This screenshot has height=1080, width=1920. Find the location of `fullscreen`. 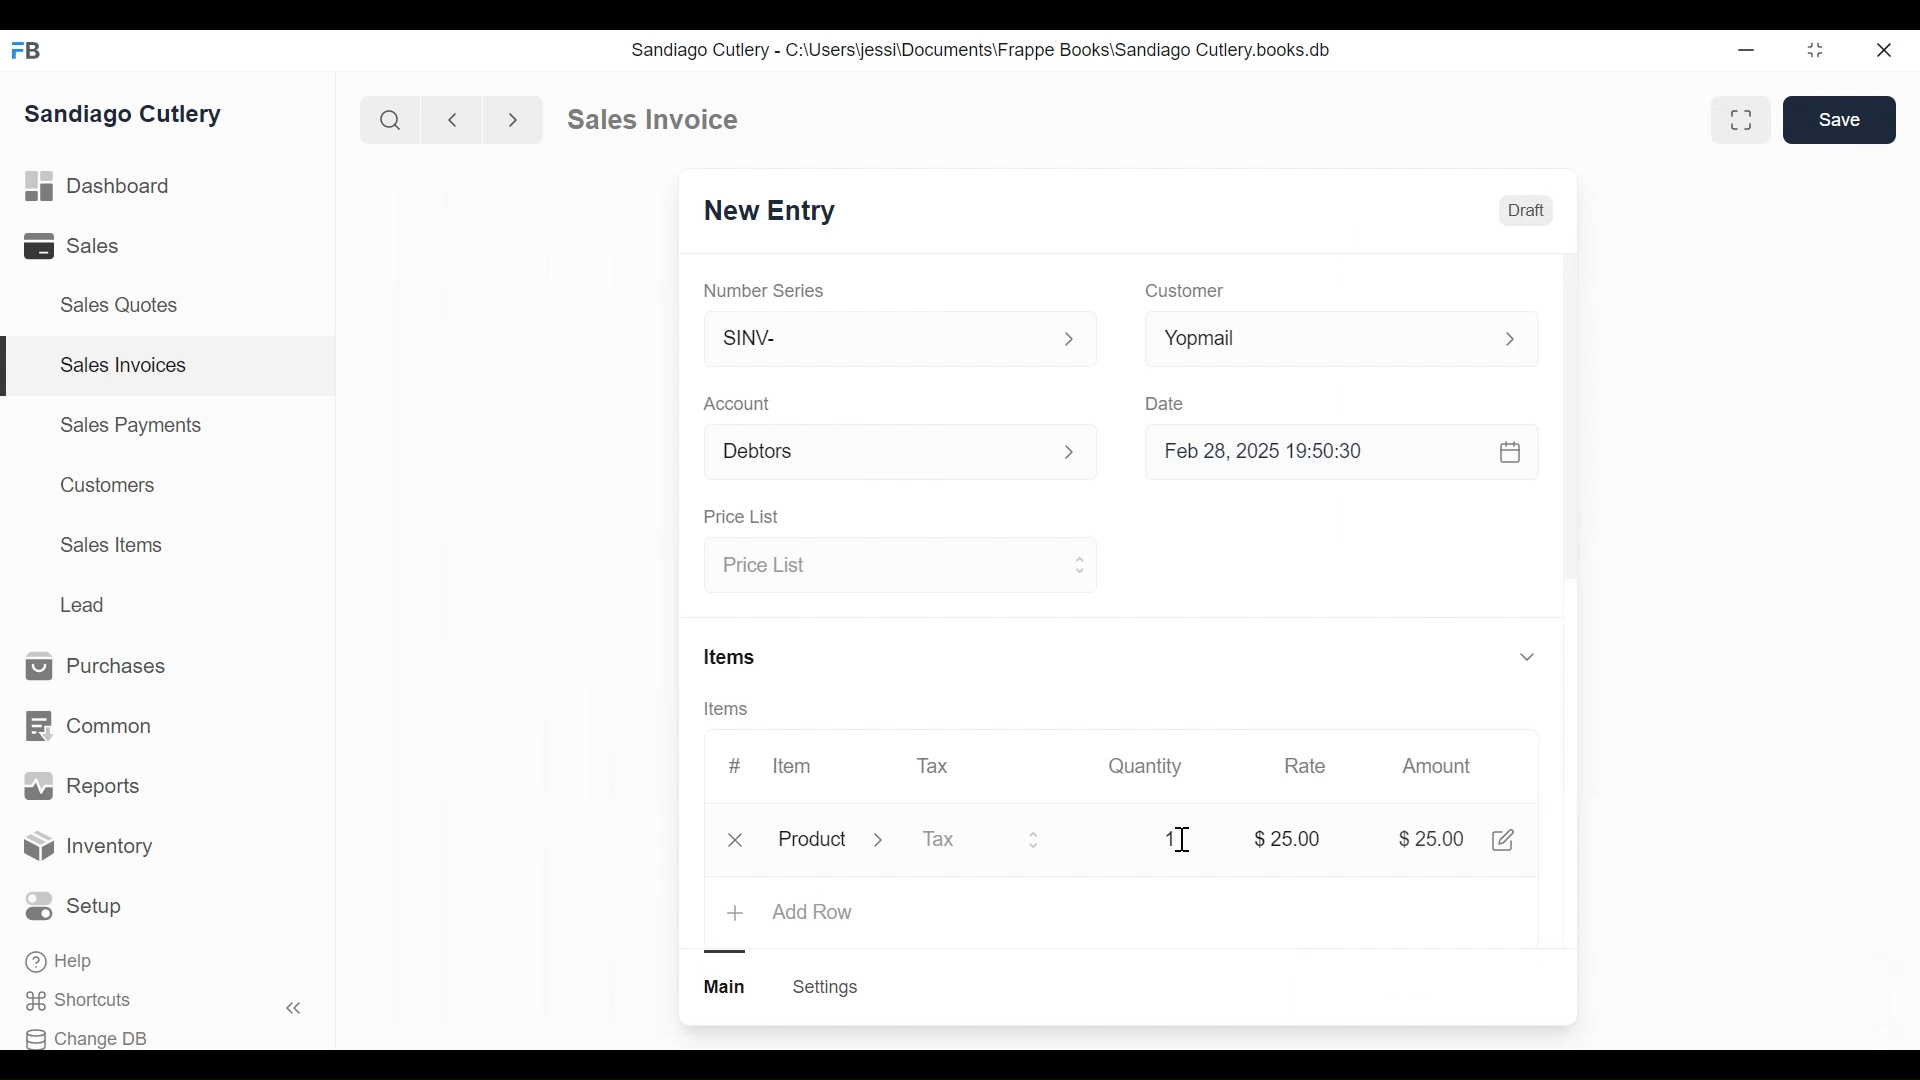

fullscreen is located at coordinates (1744, 119).